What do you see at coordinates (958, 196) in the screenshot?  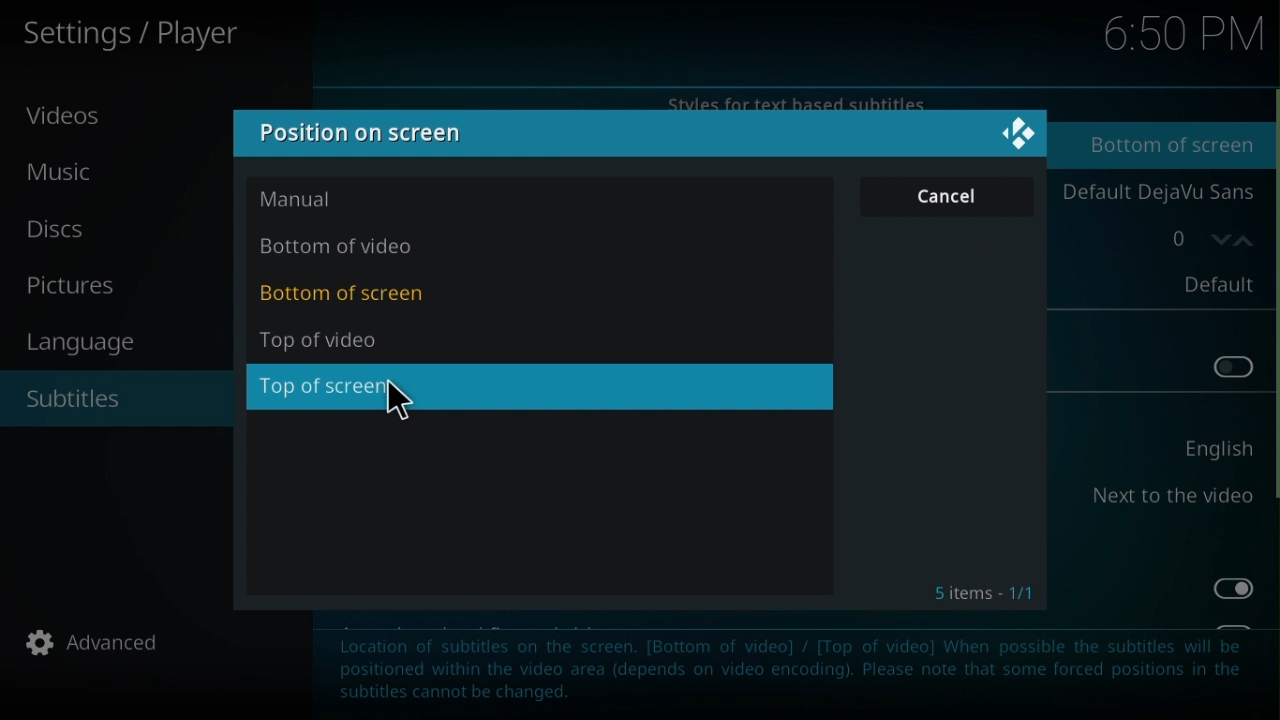 I see `Cancel` at bounding box center [958, 196].